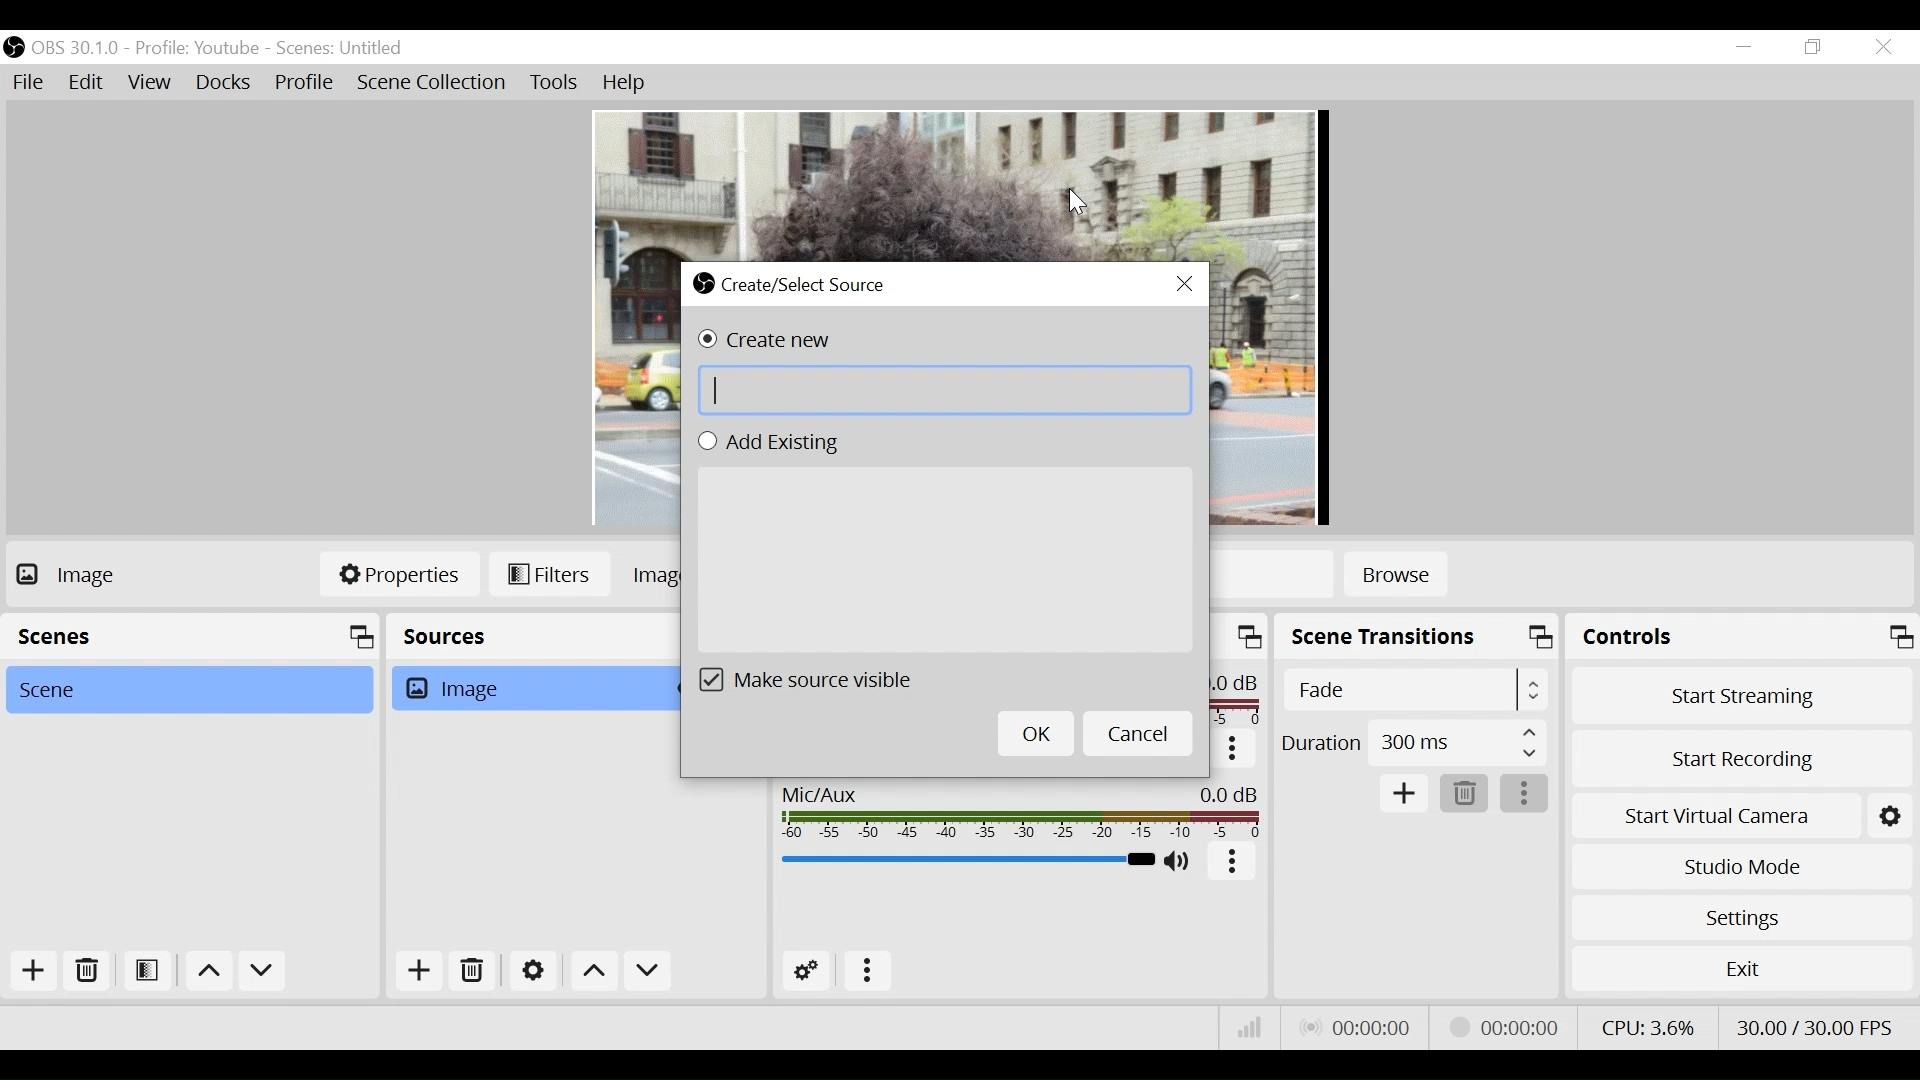 This screenshot has height=1080, width=1920. What do you see at coordinates (1463, 794) in the screenshot?
I see `Delete` at bounding box center [1463, 794].